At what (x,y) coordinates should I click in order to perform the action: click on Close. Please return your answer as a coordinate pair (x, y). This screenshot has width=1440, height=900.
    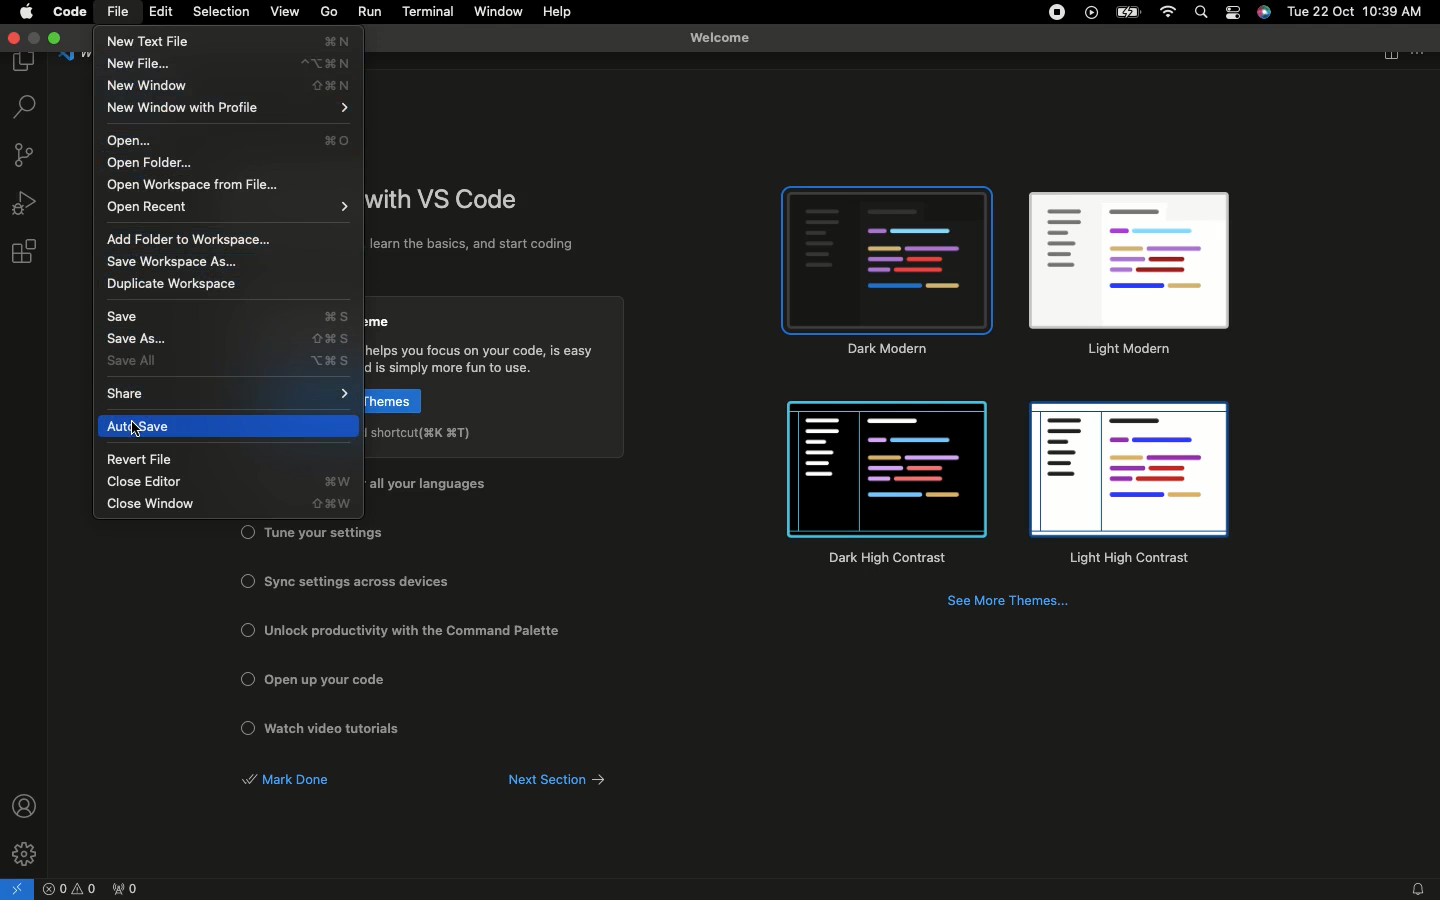
    Looking at the image, I should click on (12, 39).